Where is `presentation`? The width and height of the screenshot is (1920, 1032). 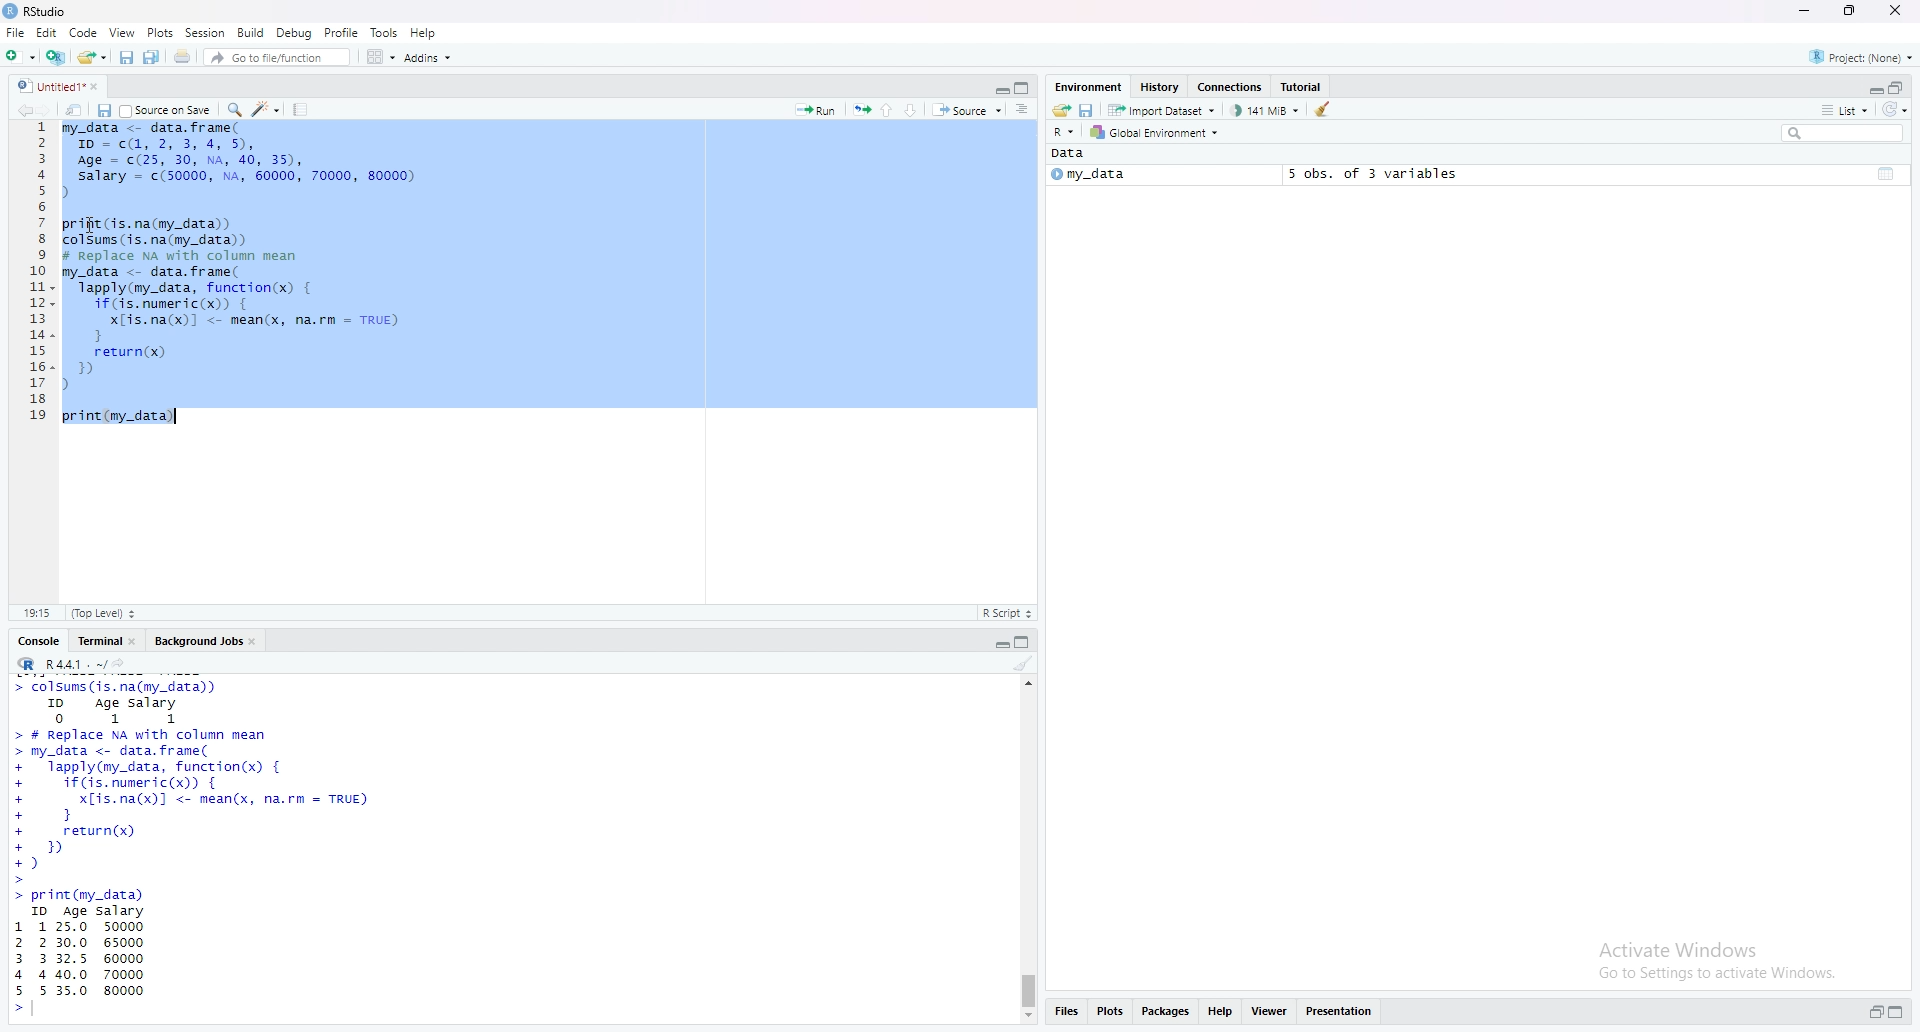 presentation is located at coordinates (1346, 1011).